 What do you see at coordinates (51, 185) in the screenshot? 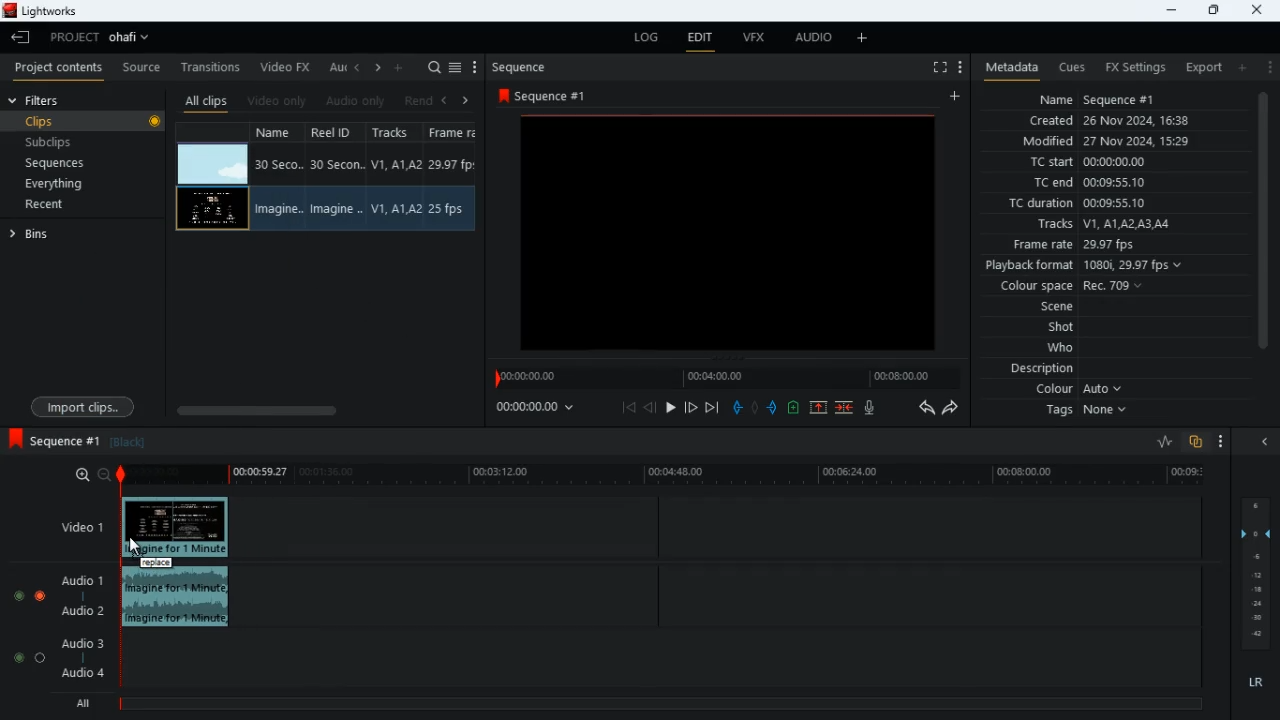
I see `everything` at bounding box center [51, 185].